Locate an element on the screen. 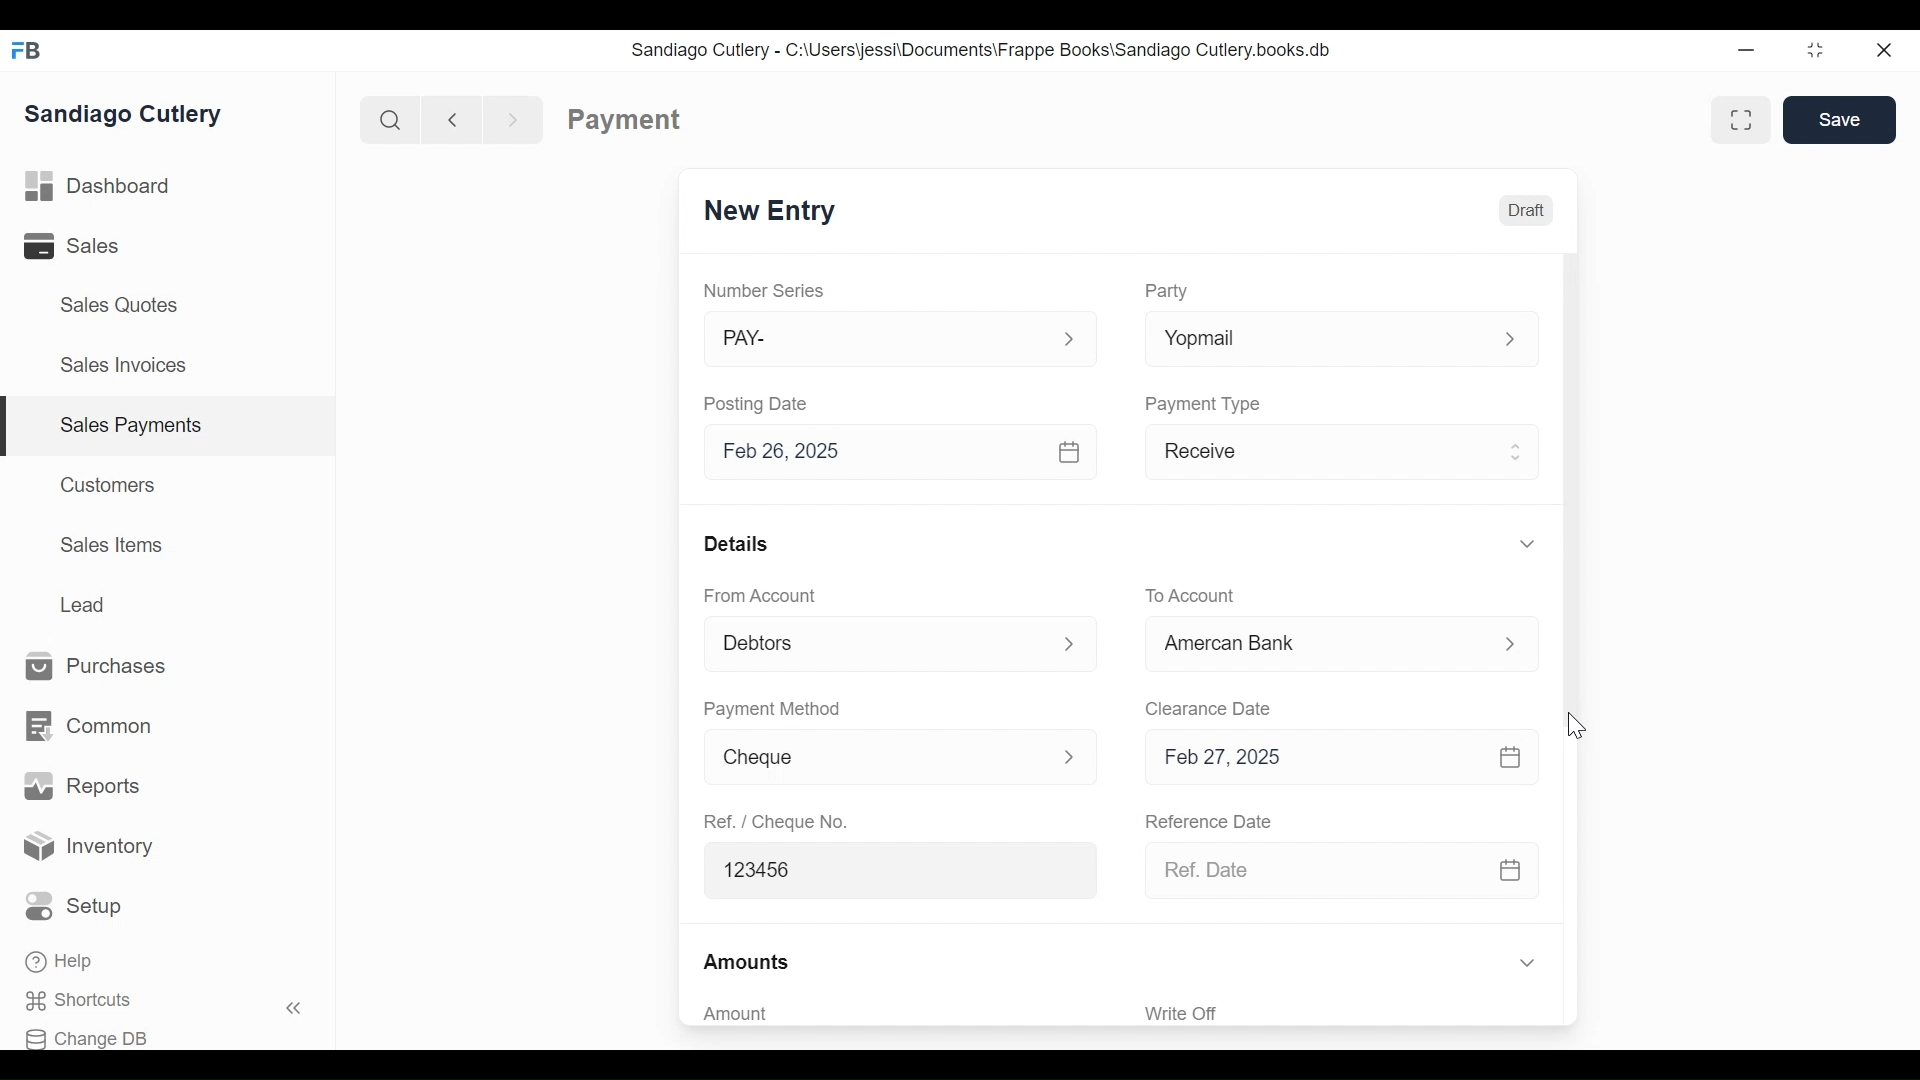 This screenshot has height=1080, width=1920. Party is located at coordinates (1166, 291).